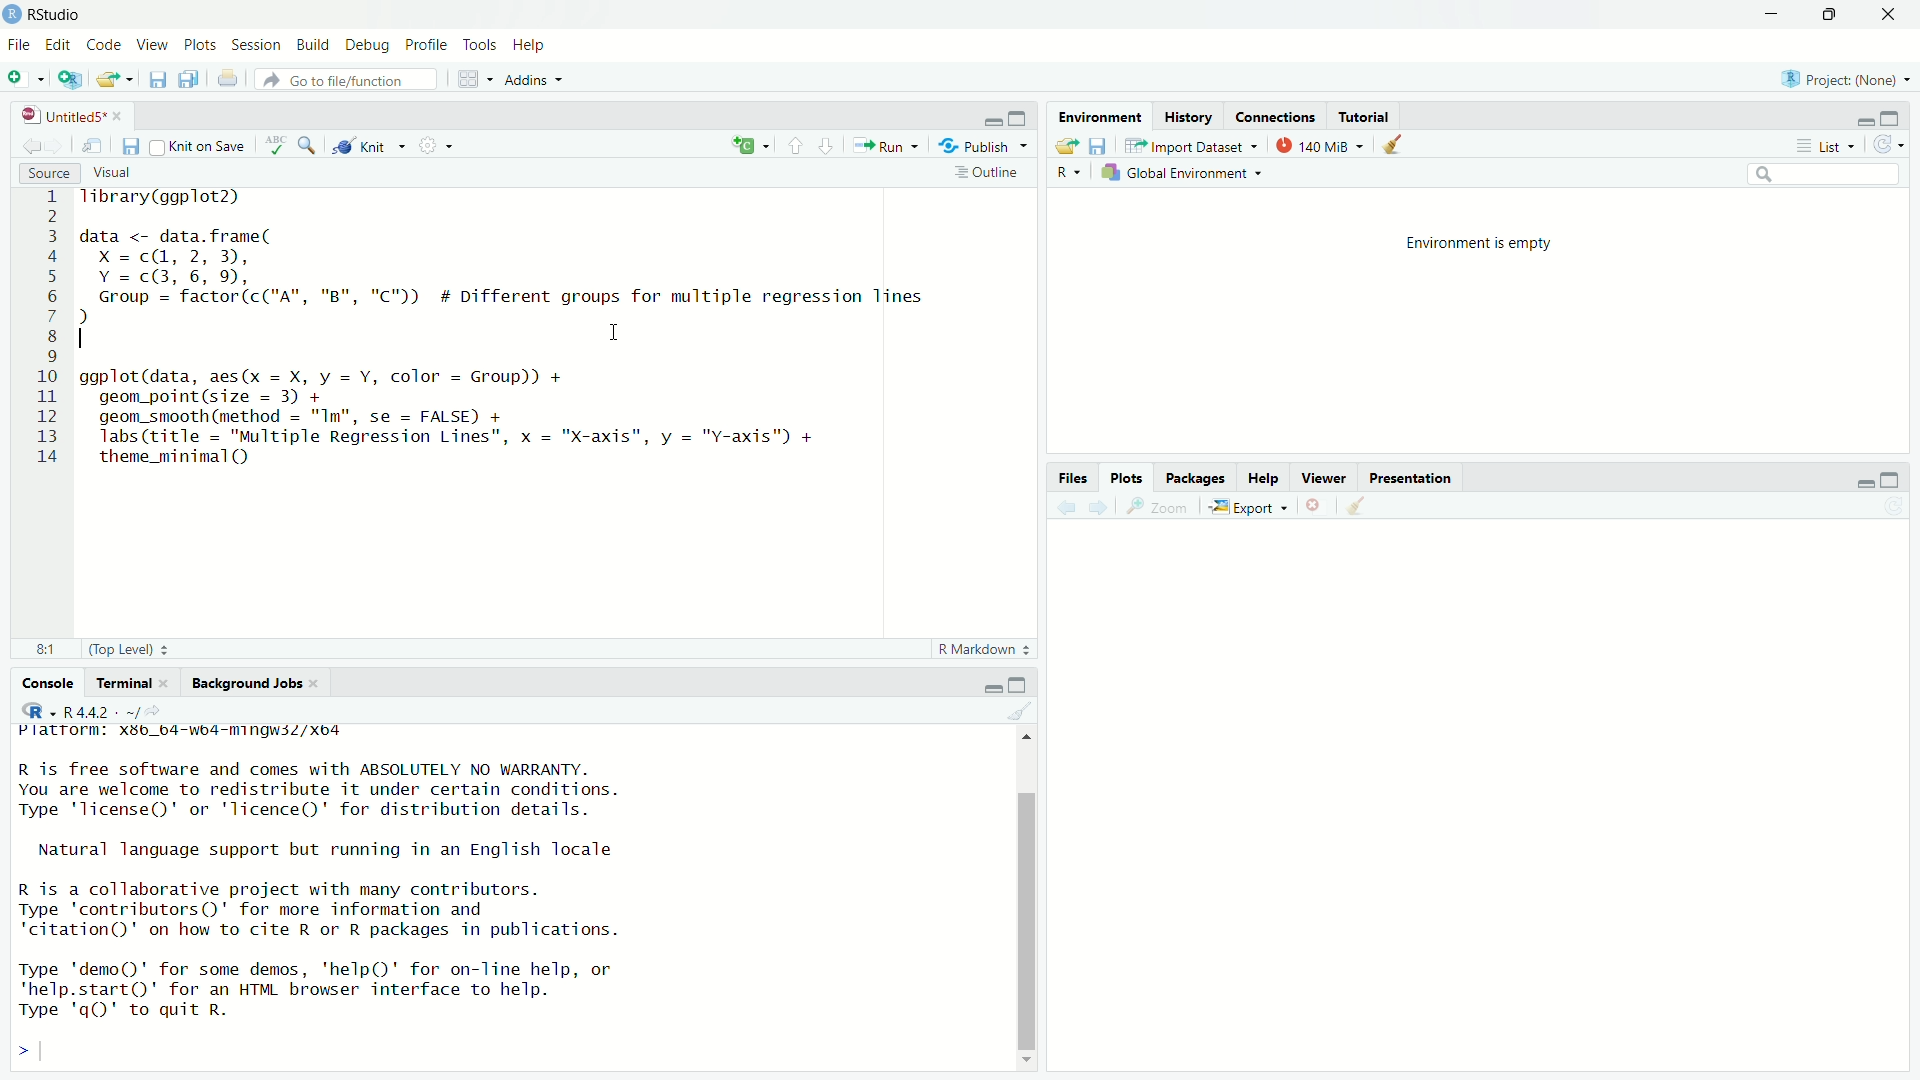 The width and height of the screenshot is (1920, 1080). Describe the element at coordinates (1022, 894) in the screenshot. I see `scroll bar` at that location.